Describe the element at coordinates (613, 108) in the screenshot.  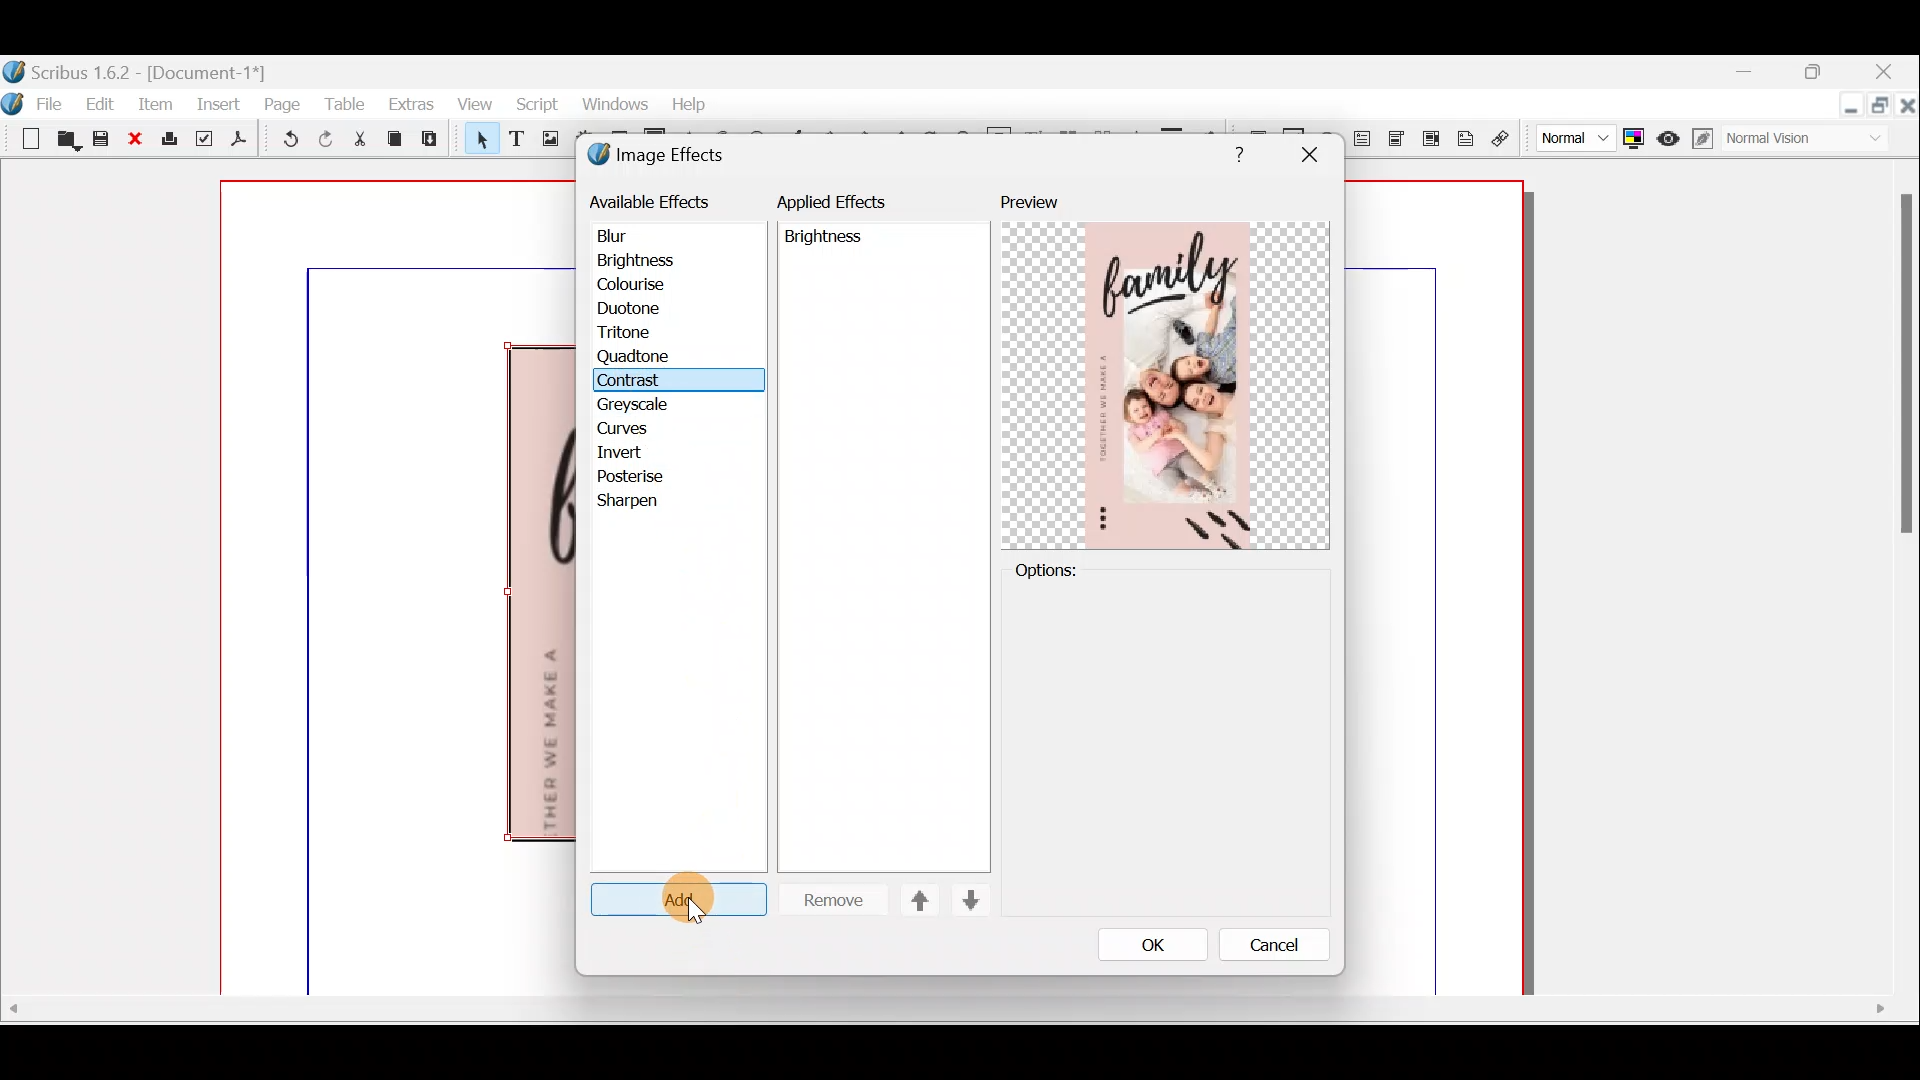
I see `Windows` at that location.